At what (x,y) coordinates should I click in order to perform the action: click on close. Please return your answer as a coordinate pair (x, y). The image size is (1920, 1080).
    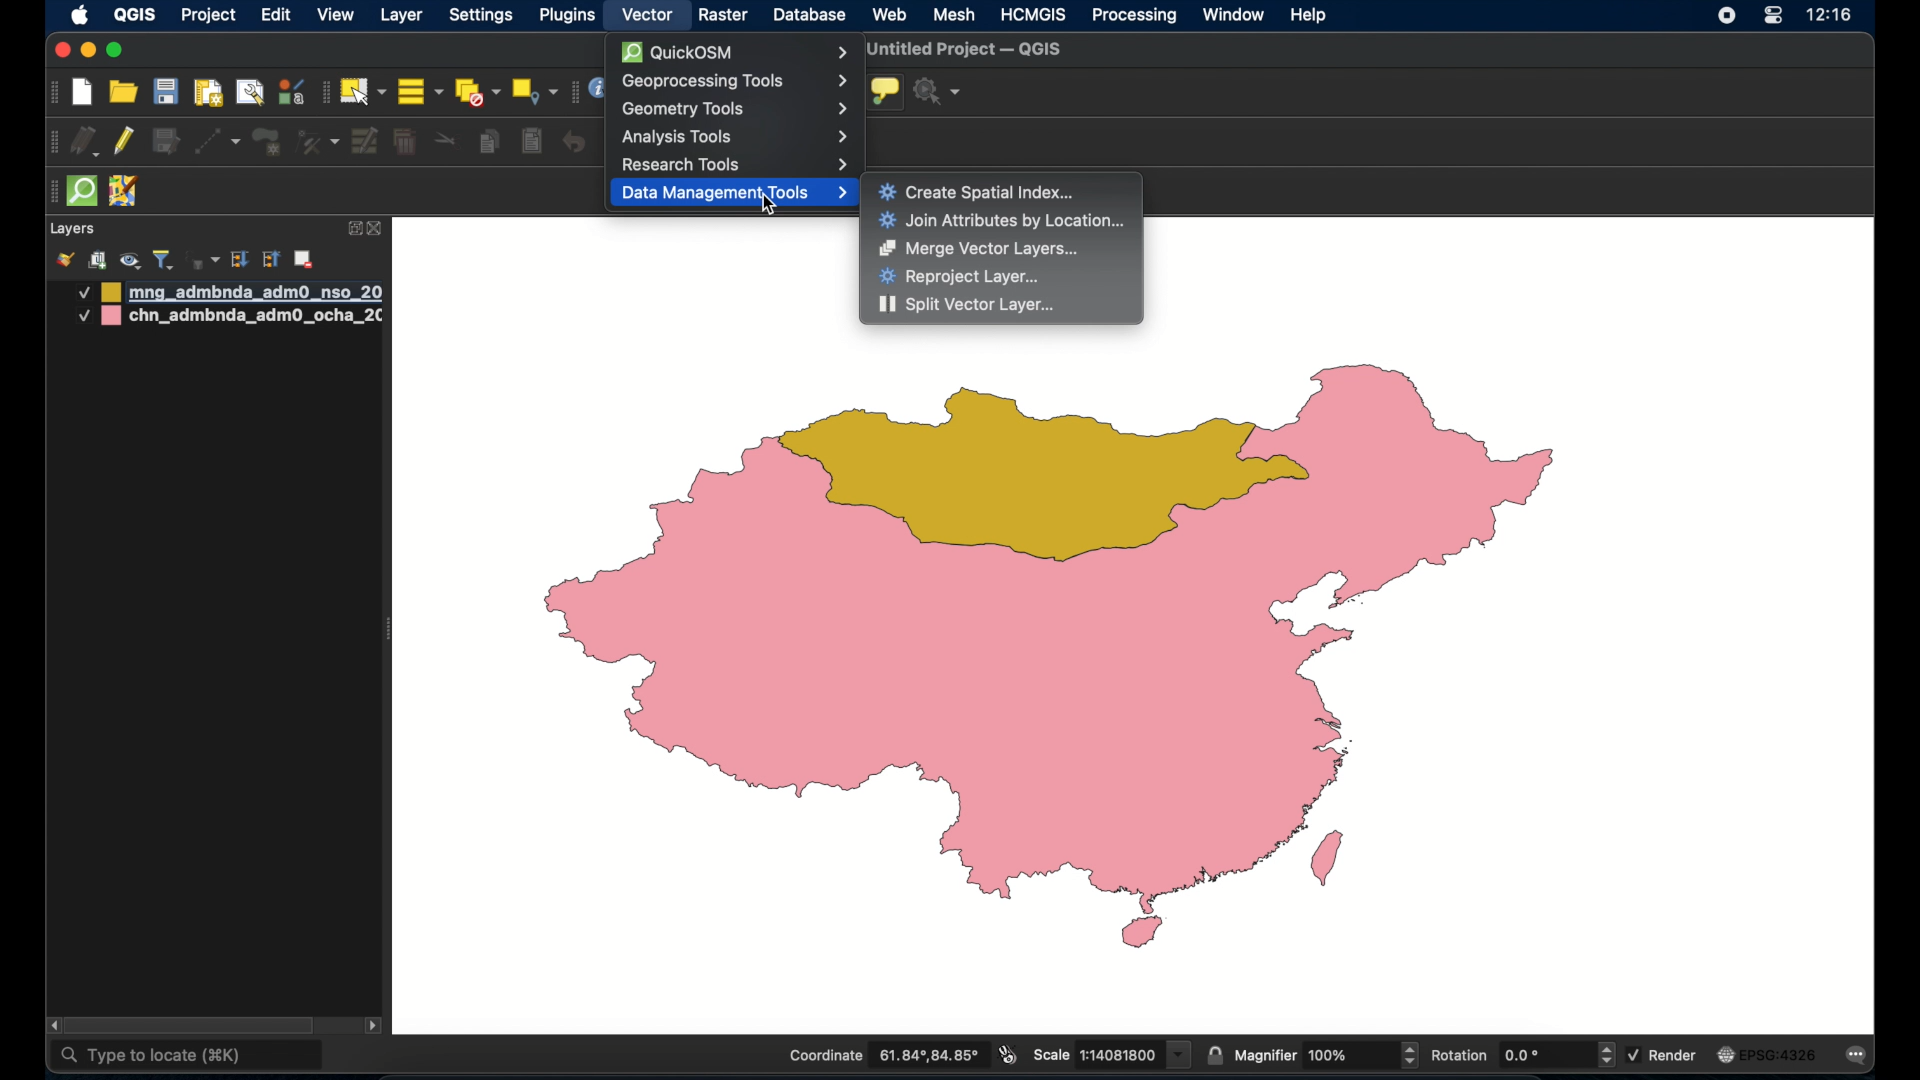
    Looking at the image, I should click on (377, 230).